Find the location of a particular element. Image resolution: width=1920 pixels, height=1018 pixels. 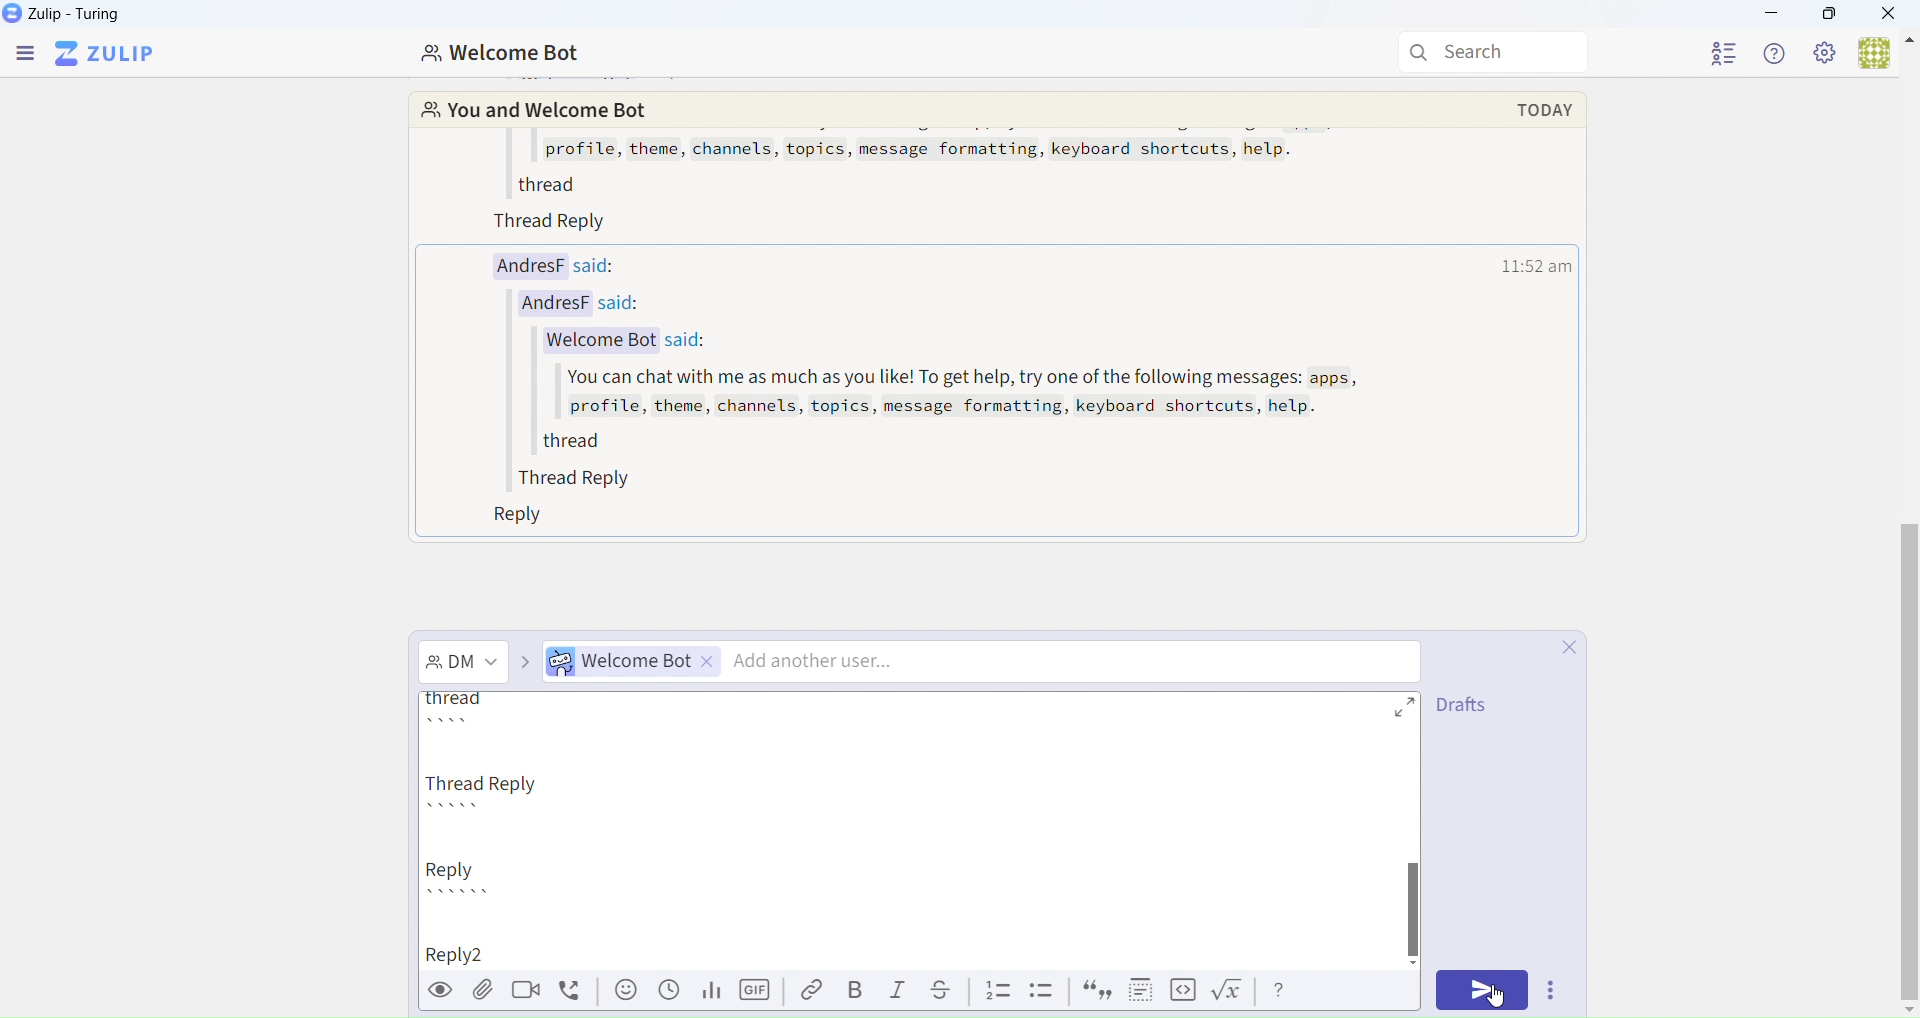

User is located at coordinates (1888, 53).